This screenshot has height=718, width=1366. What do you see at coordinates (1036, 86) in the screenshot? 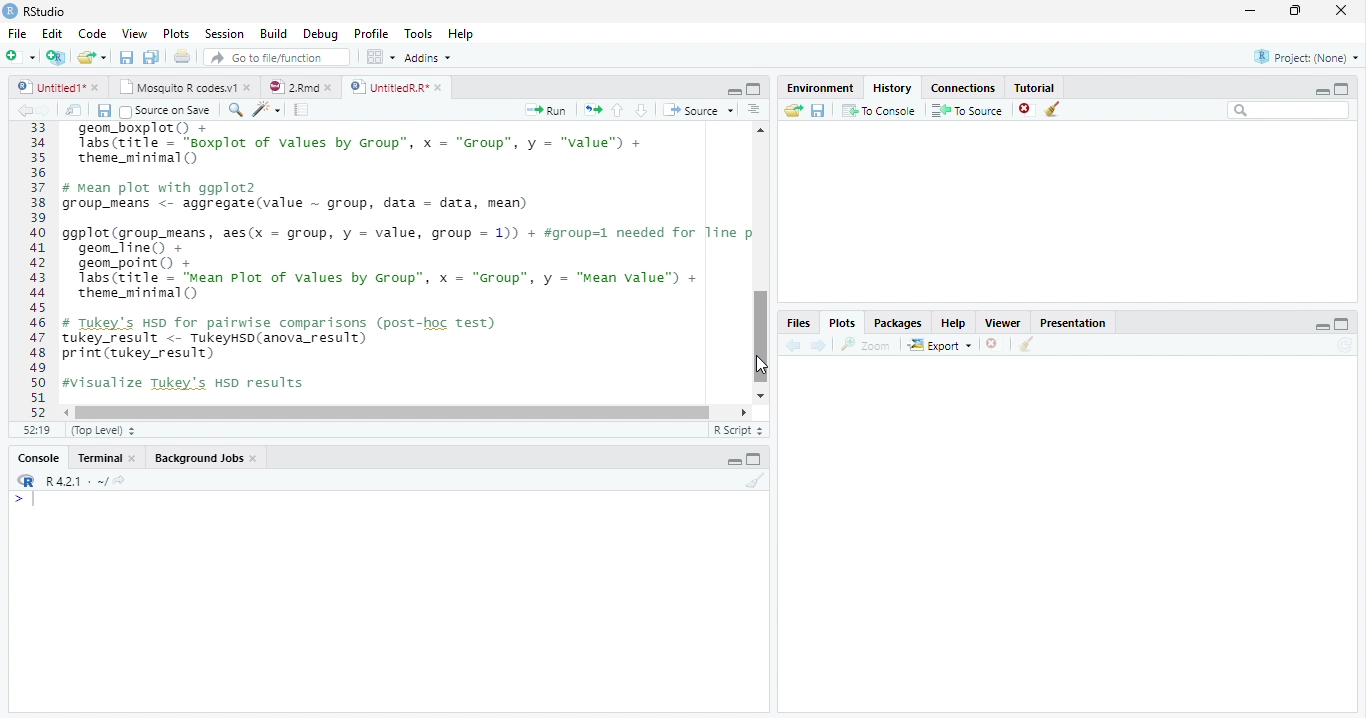
I see `Tutorial` at bounding box center [1036, 86].